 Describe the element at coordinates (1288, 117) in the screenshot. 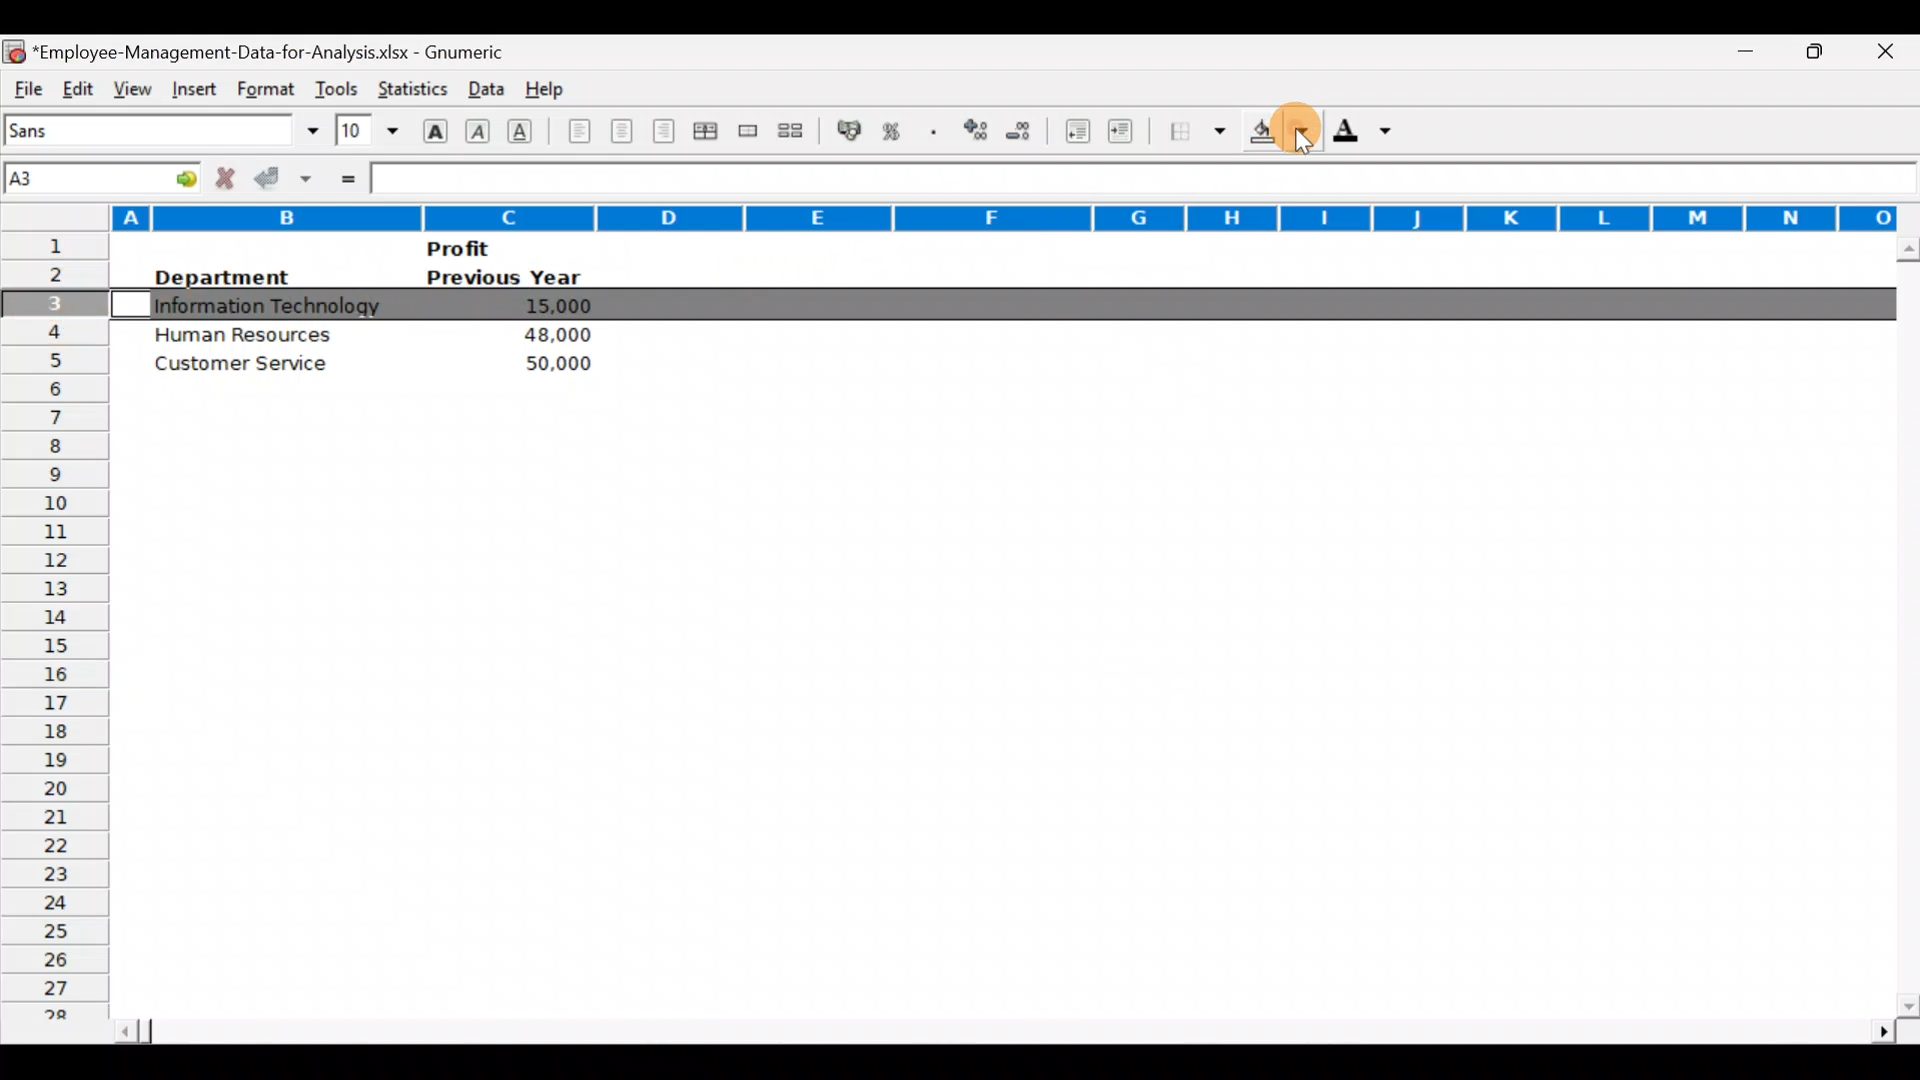

I see `Cursor on background` at that location.